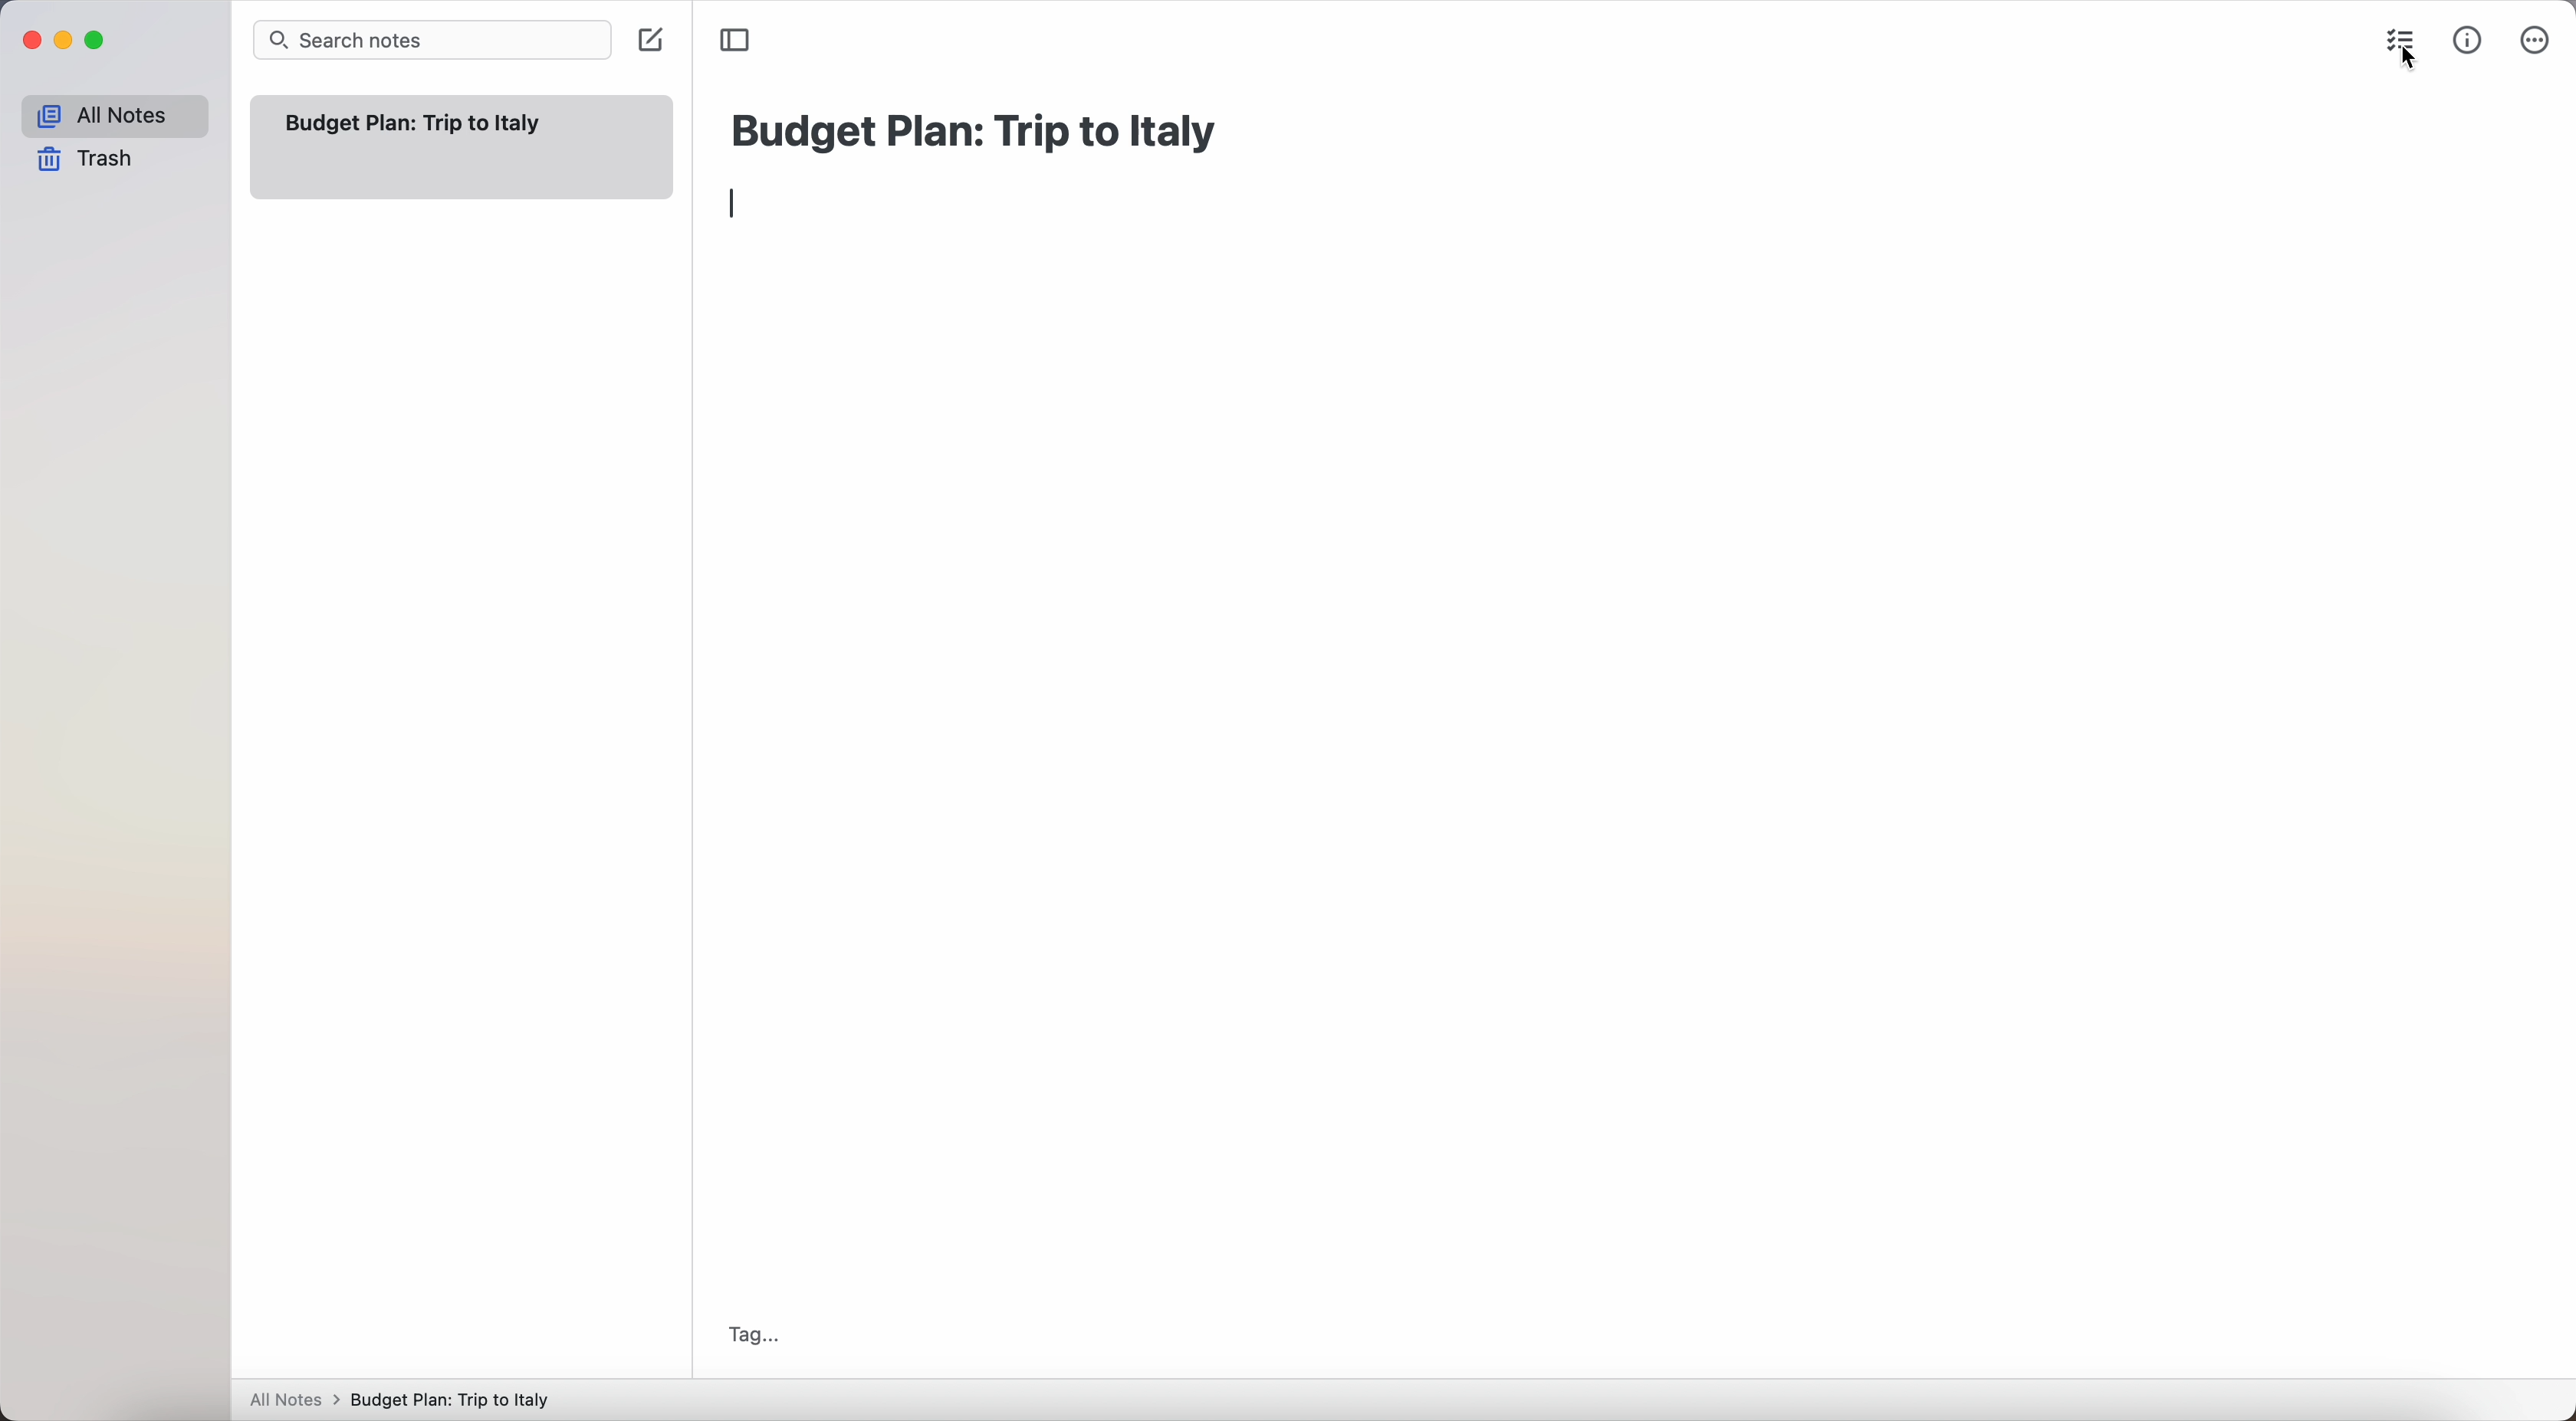 The height and width of the screenshot is (1421, 2576). What do you see at coordinates (736, 39) in the screenshot?
I see `toggle sidebar` at bounding box center [736, 39].